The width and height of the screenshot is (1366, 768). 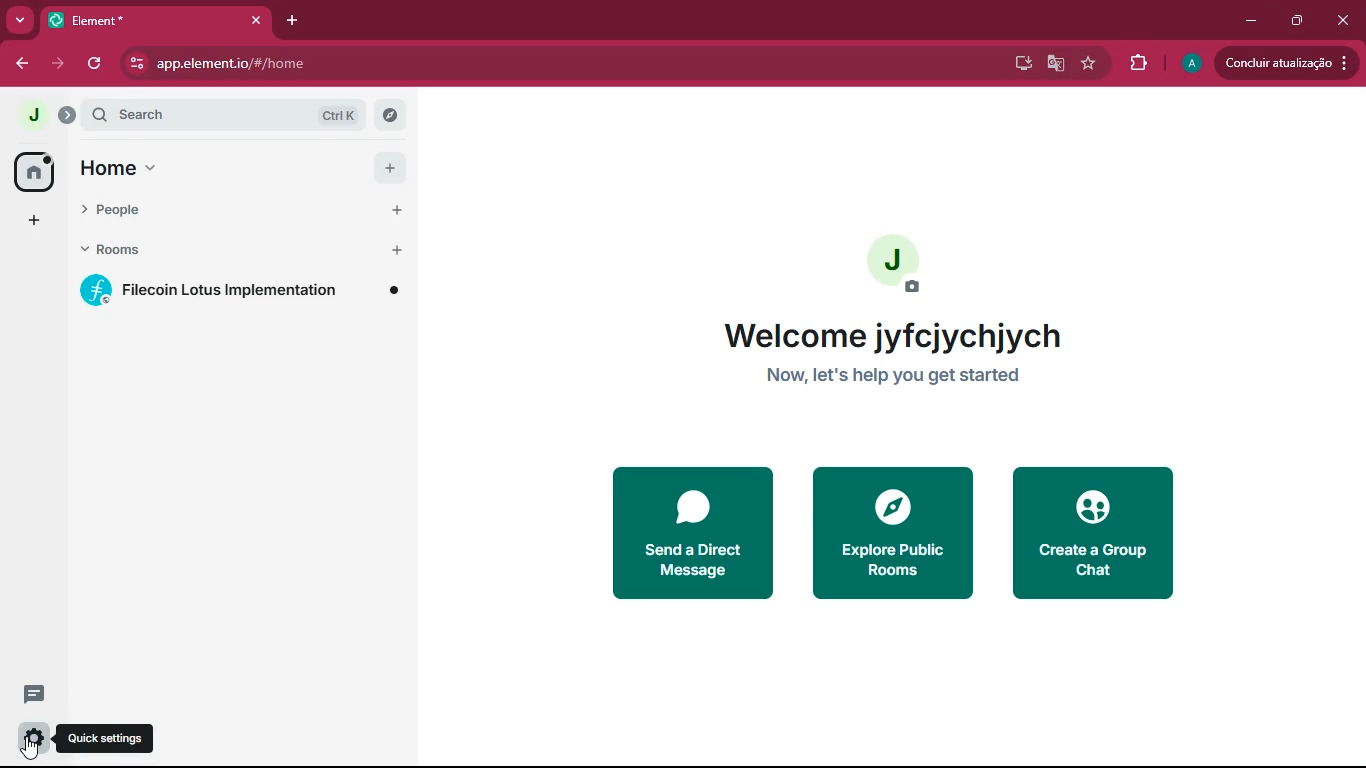 What do you see at coordinates (21, 65) in the screenshot?
I see `back` at bounding box center [21, 65].